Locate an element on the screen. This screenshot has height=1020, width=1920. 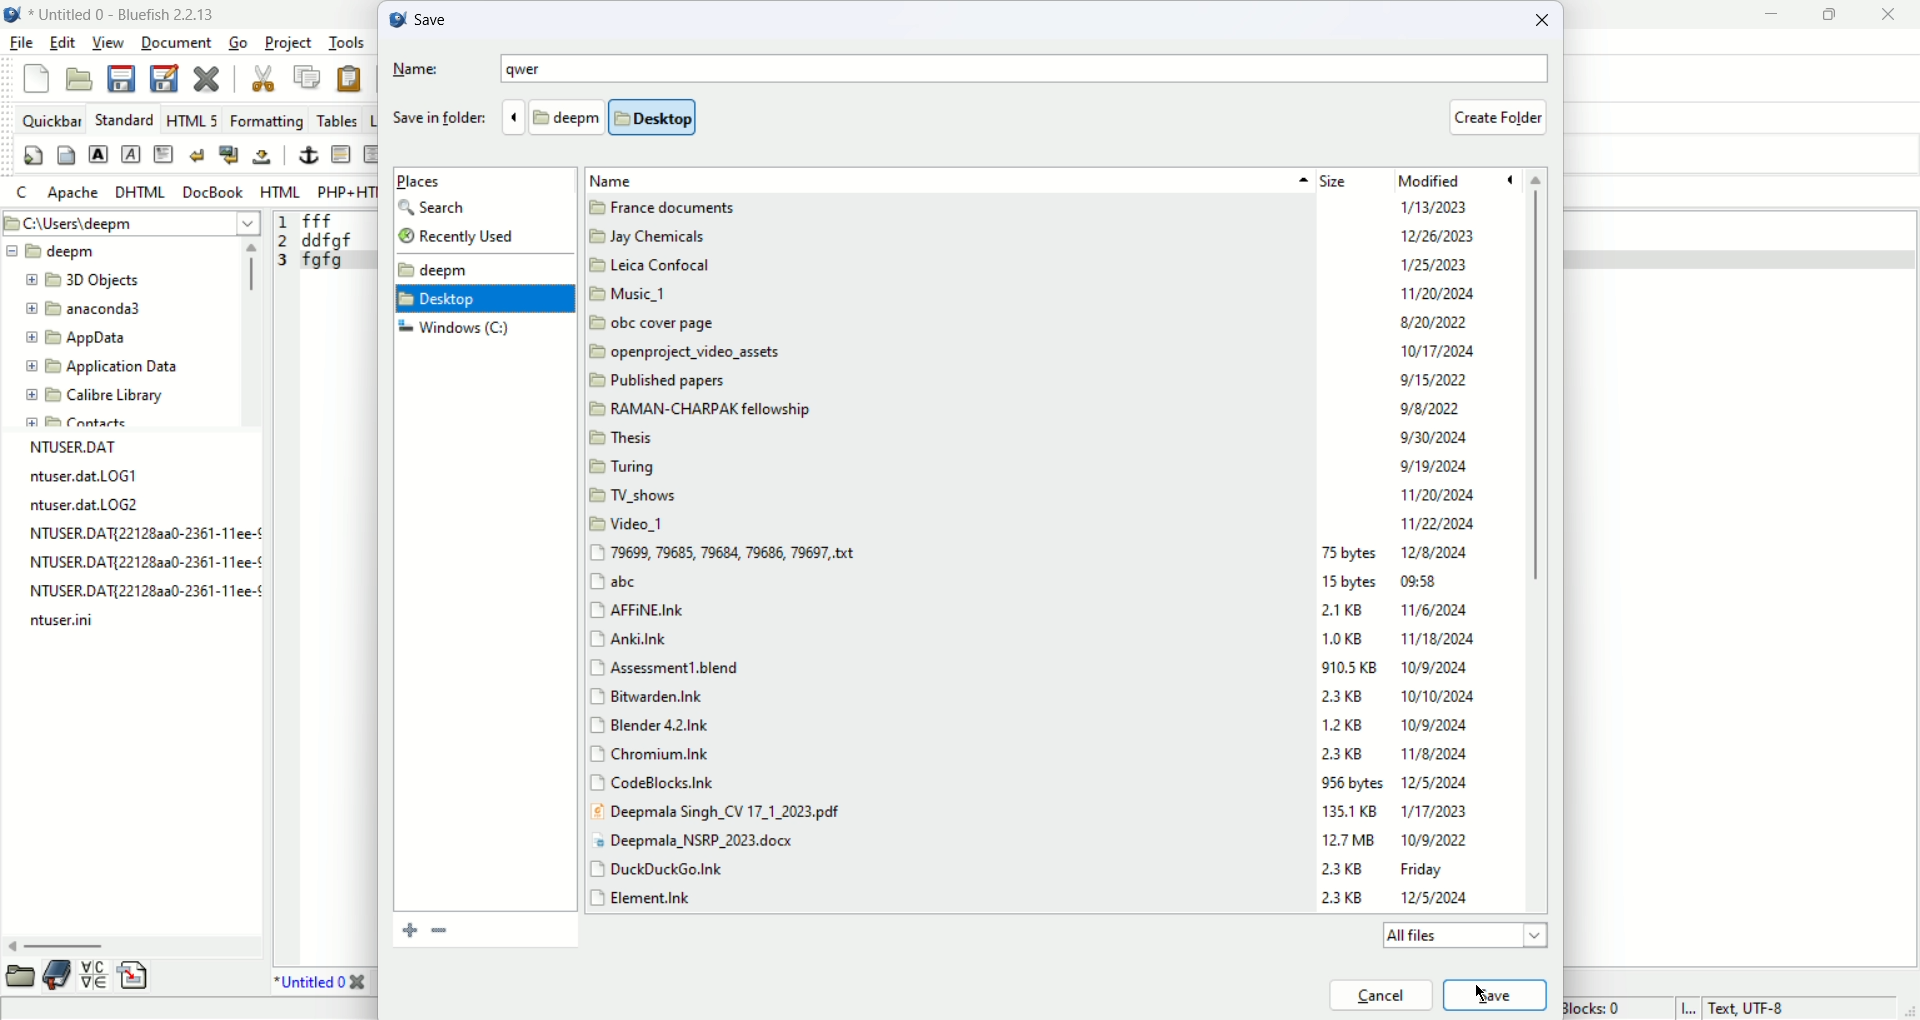
file name is located at coordinates (89, 508).